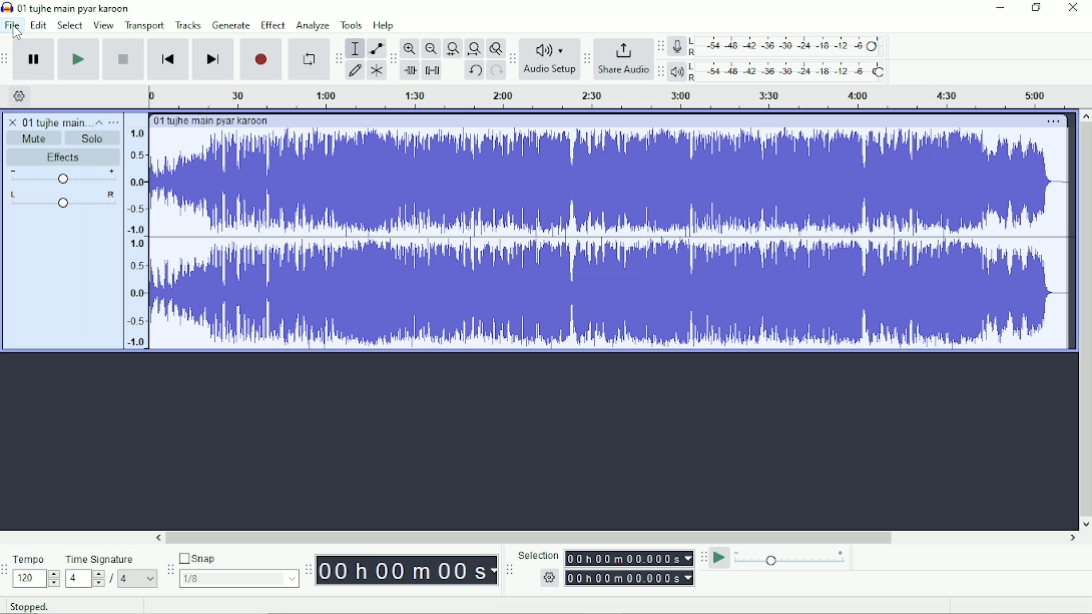 The image size is (1092, 614). I want to click on Envelope tool, so click(375, 49).